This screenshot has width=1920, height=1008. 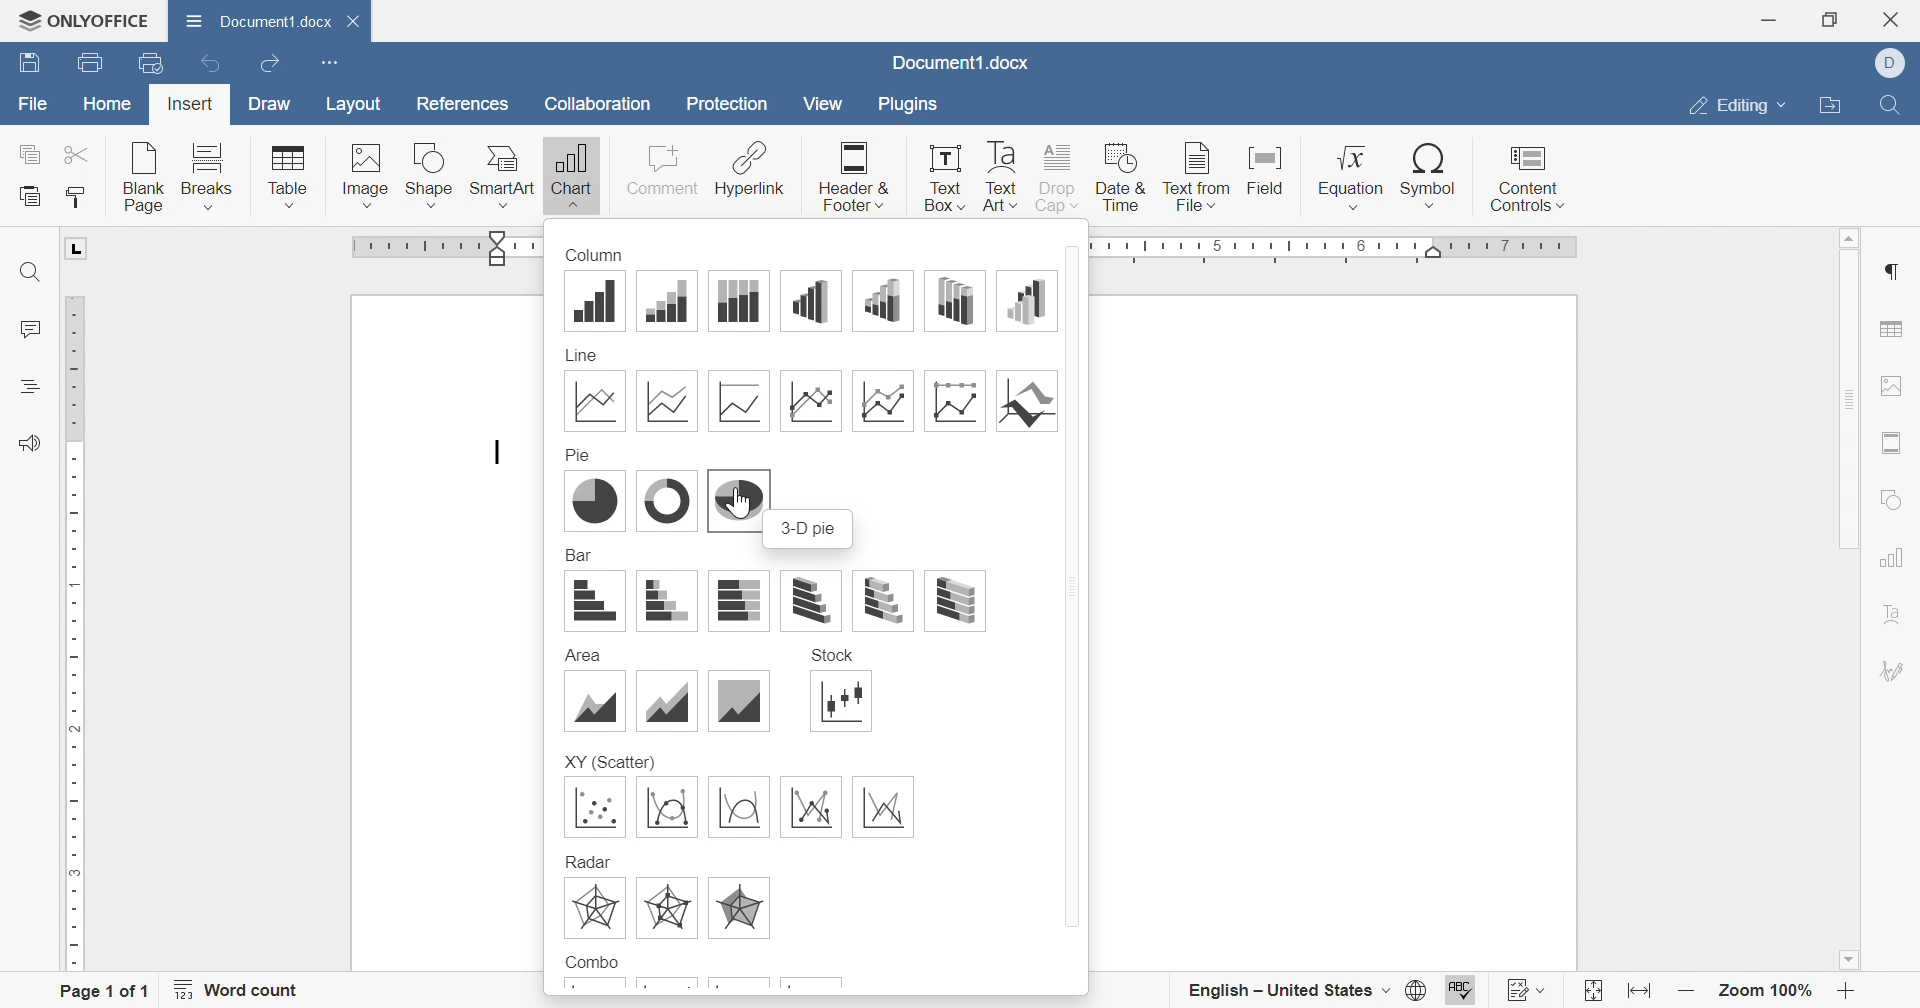 What do you see at coordinates (144, 173) in the screenshot?
I see `Blank Page` at bounding box center [144, 173].